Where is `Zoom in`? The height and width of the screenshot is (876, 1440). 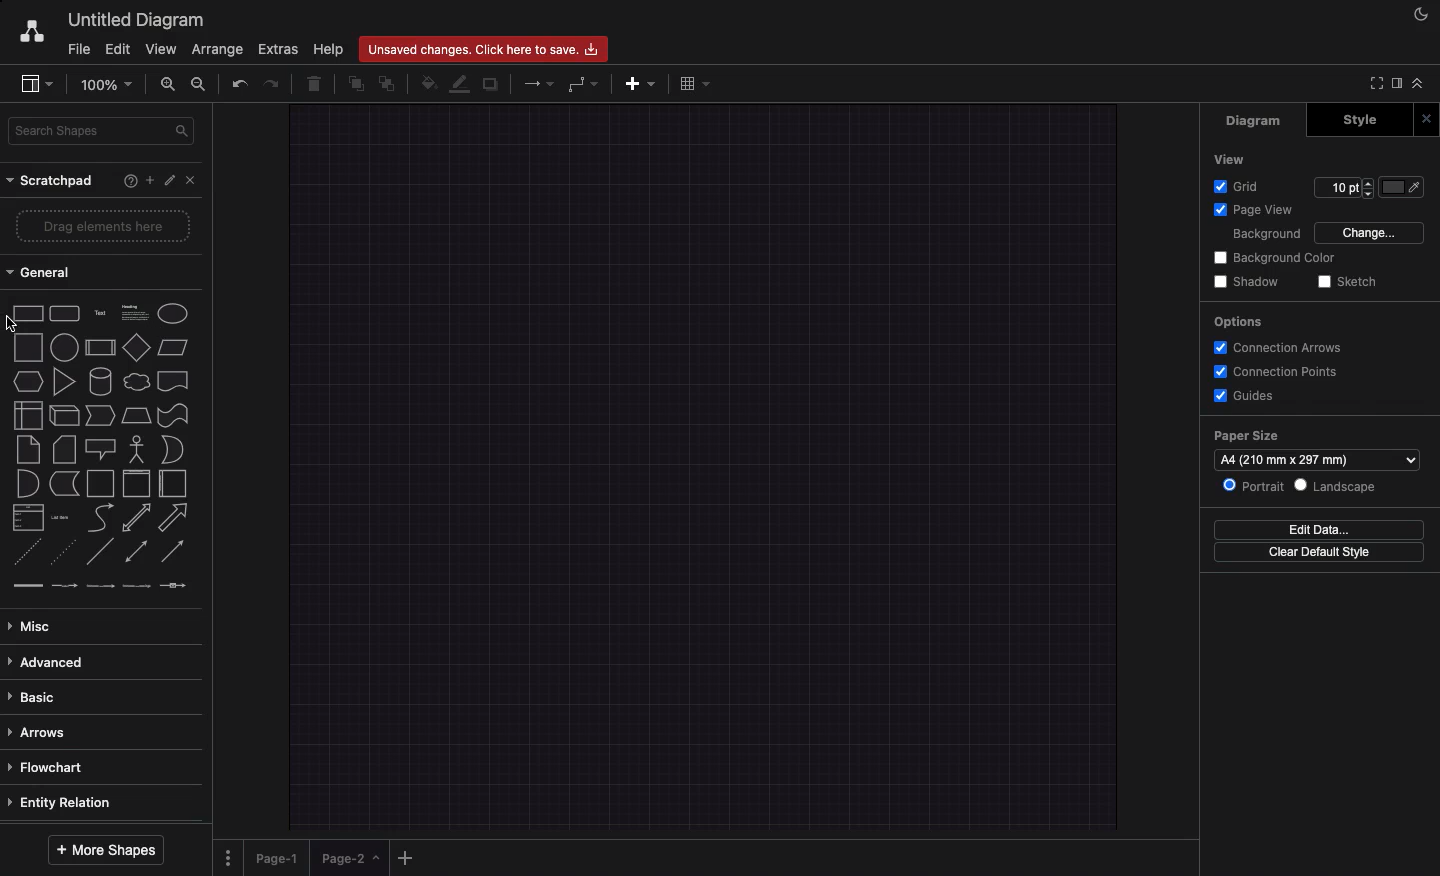
Zoom in is located at coordinates (171, 88).